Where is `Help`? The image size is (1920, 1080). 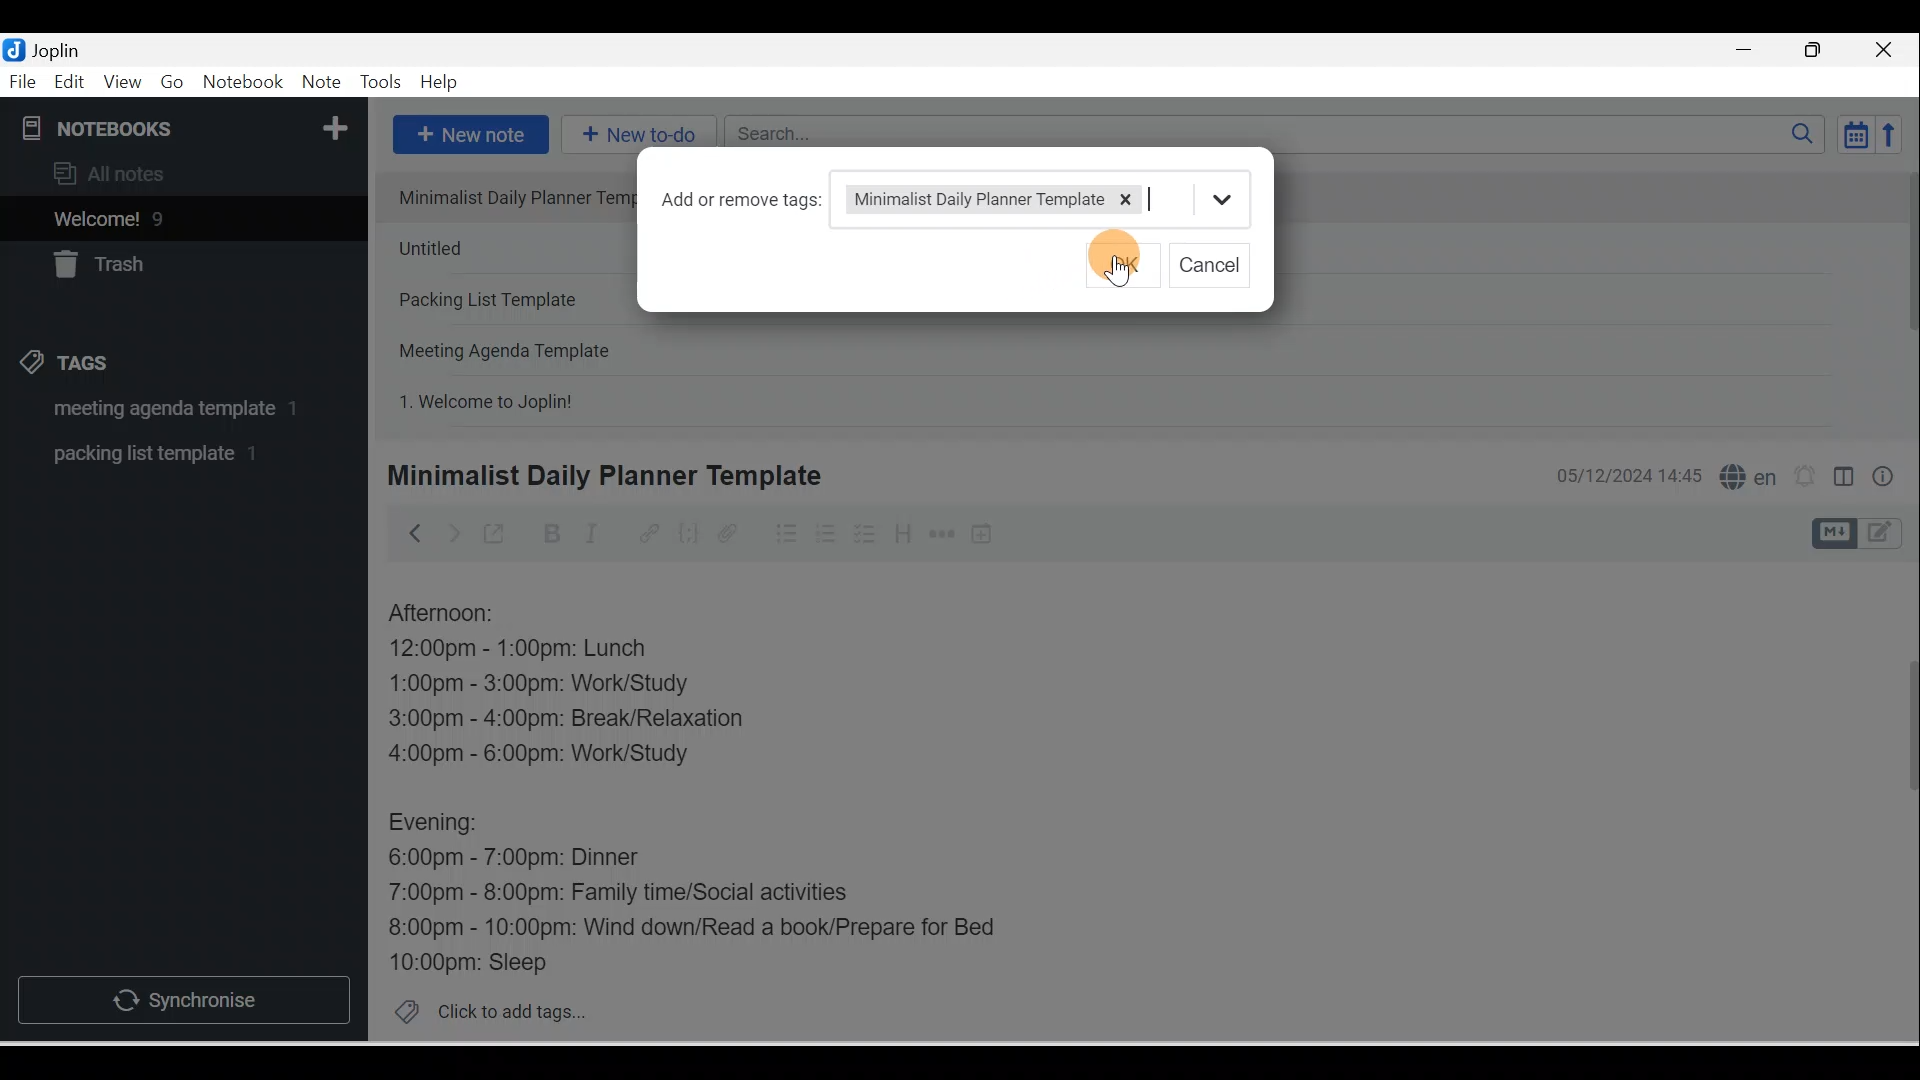
Help is located at coordinates (440, 83).